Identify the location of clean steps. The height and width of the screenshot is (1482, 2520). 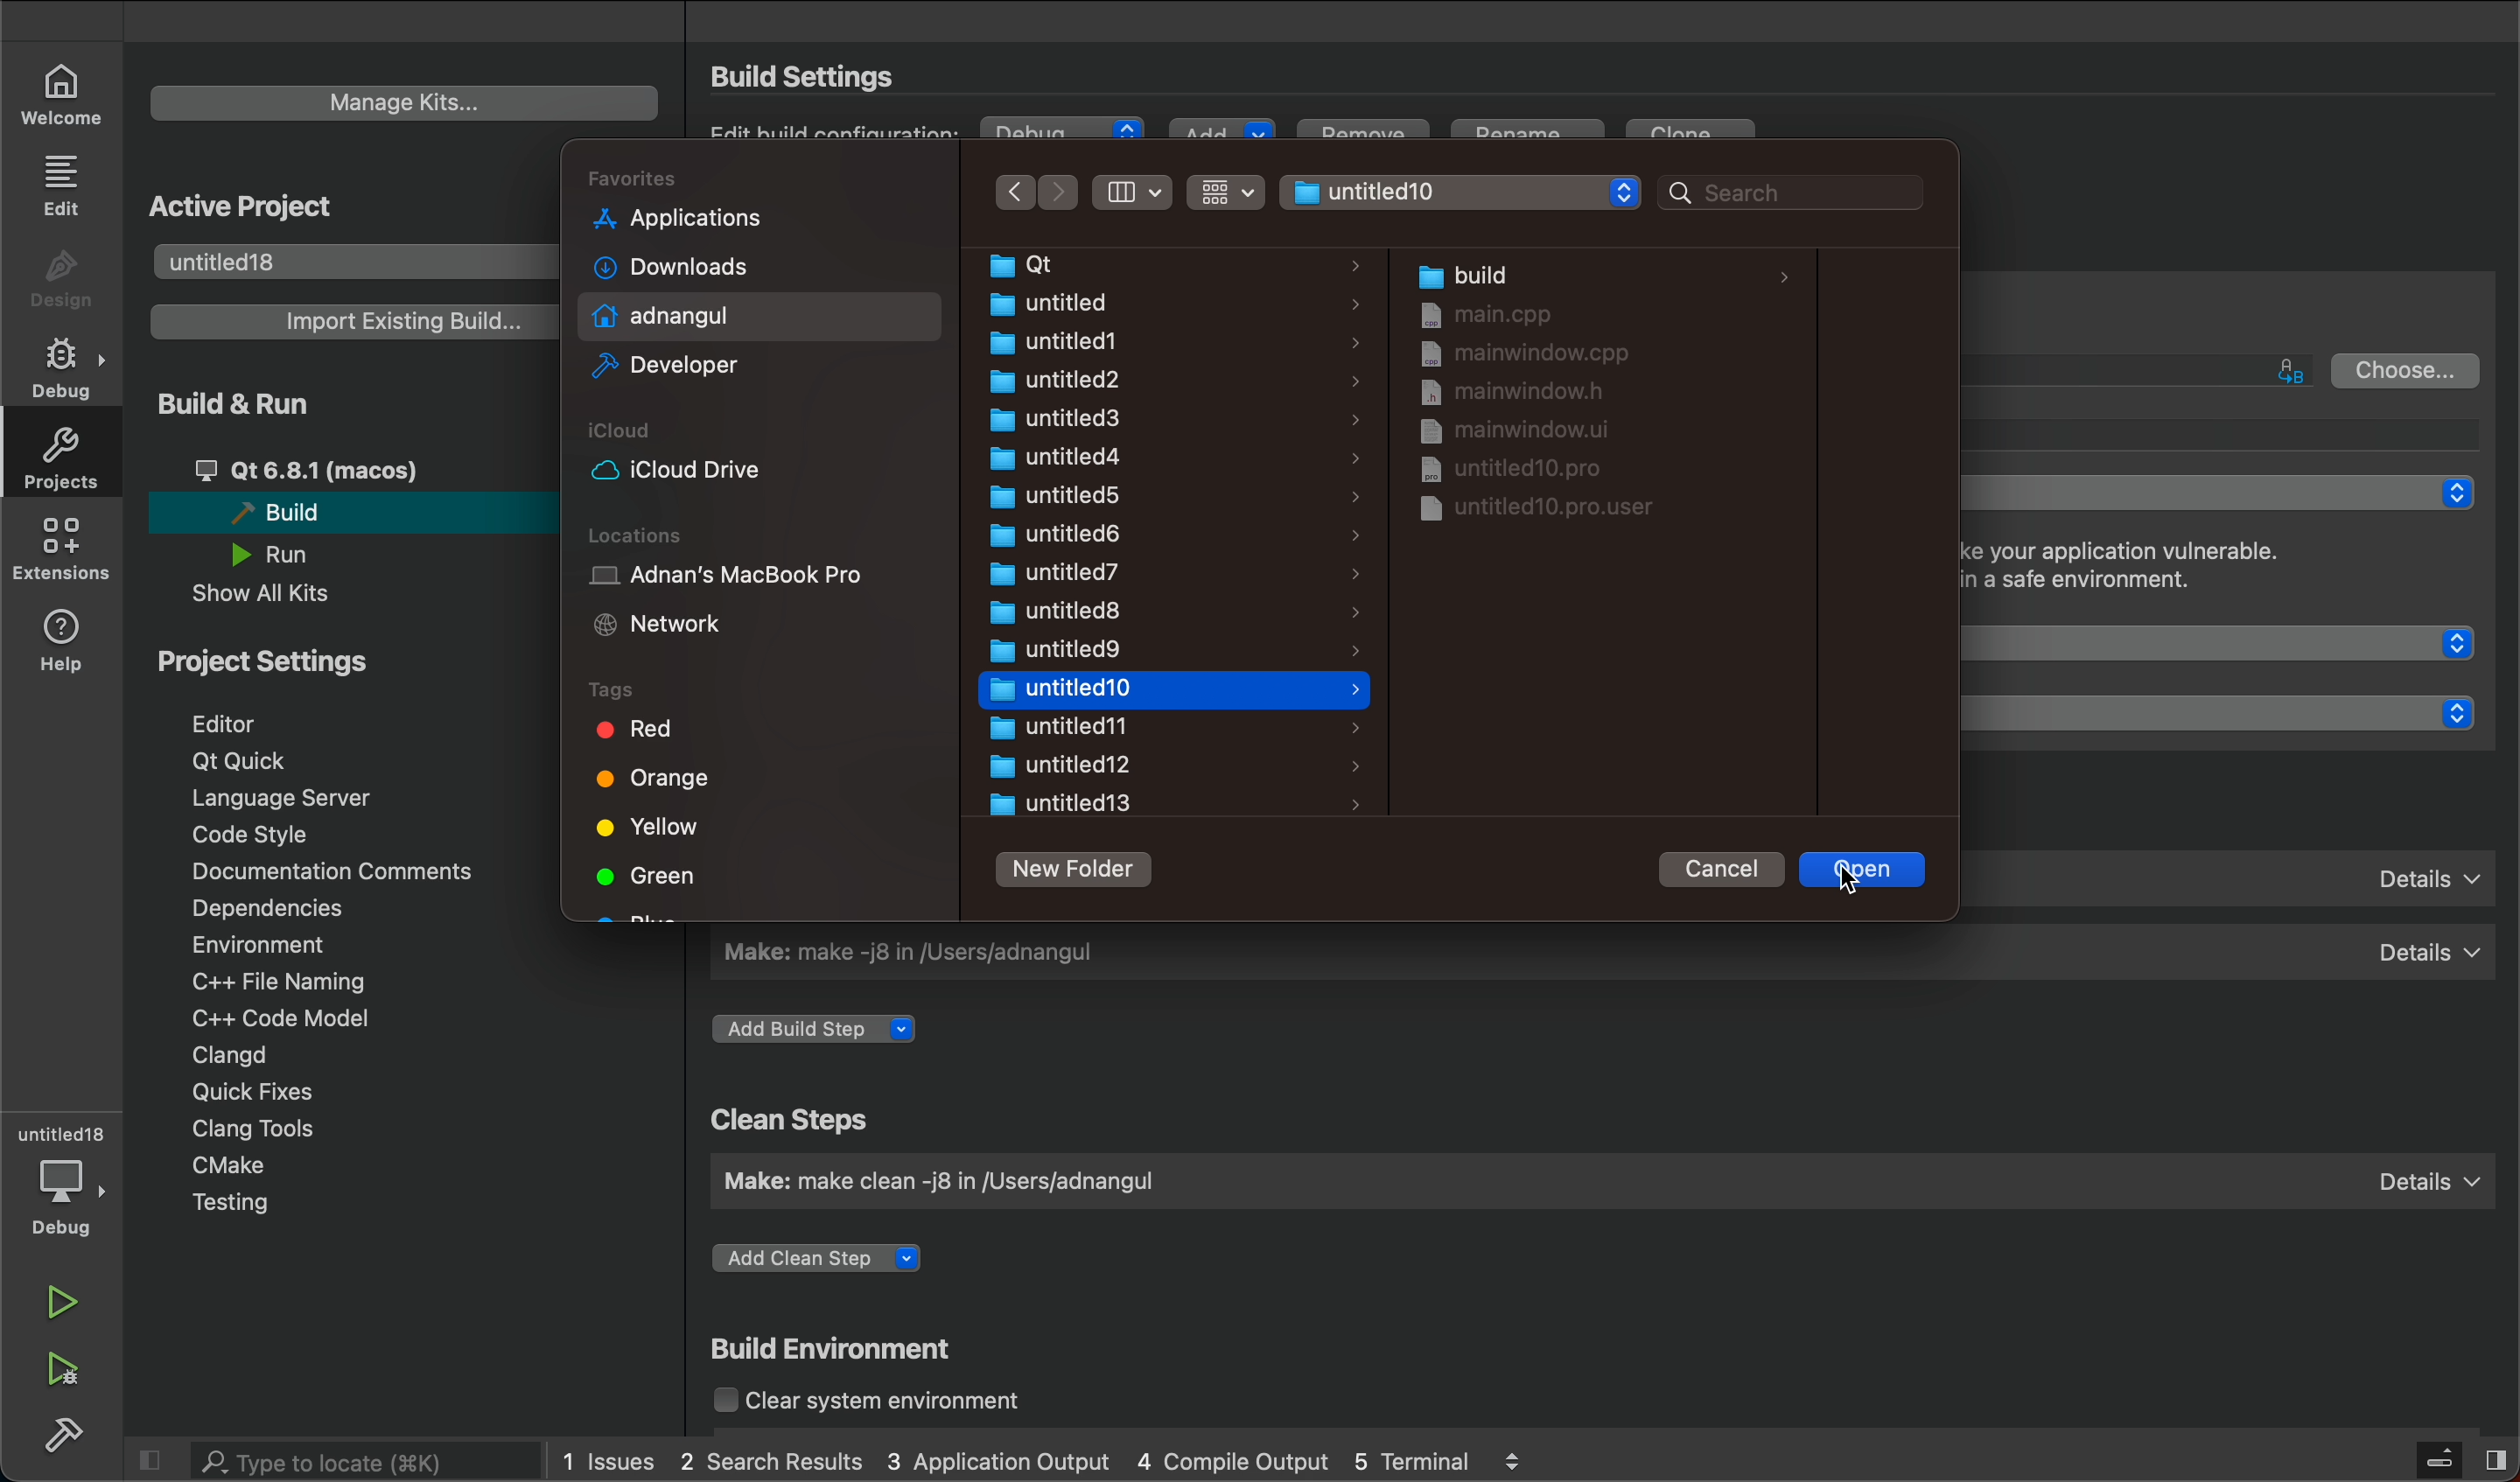
(785, 1116).